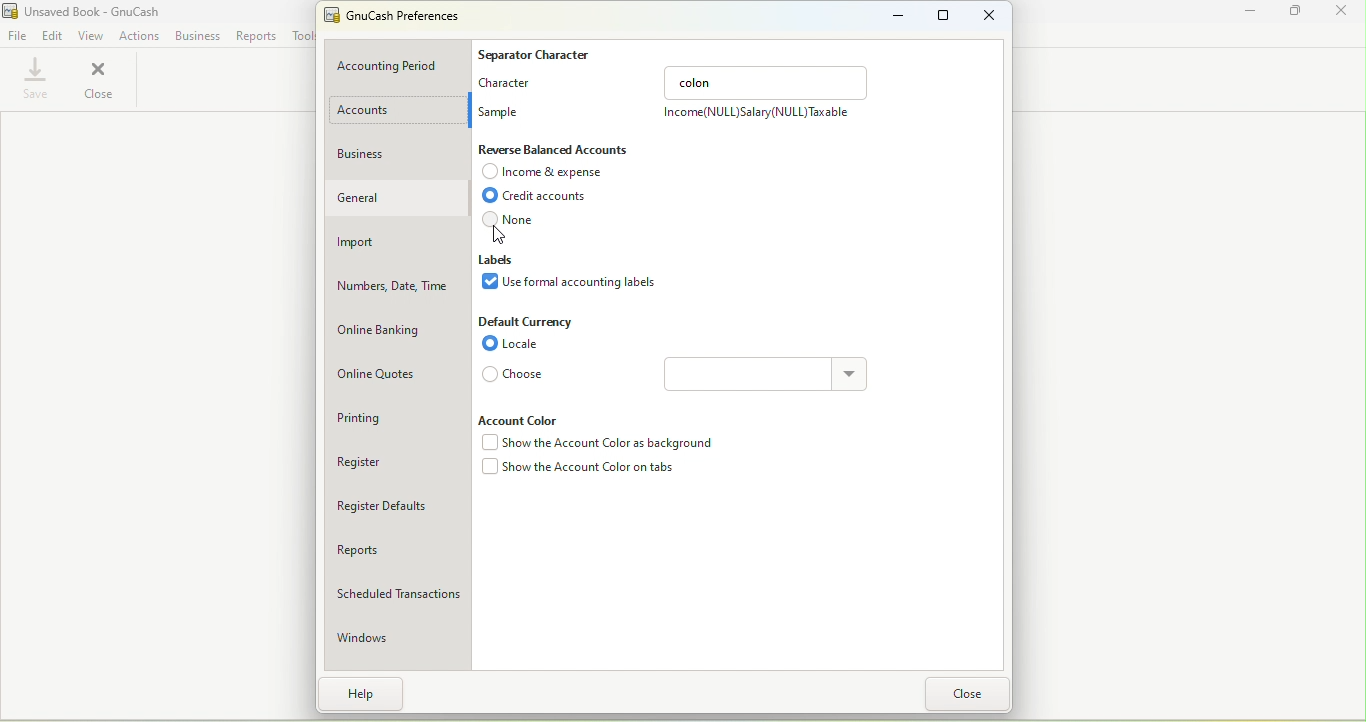 This screenshot has height=722, width=1366. I want to click on Account, so click(398, 110).